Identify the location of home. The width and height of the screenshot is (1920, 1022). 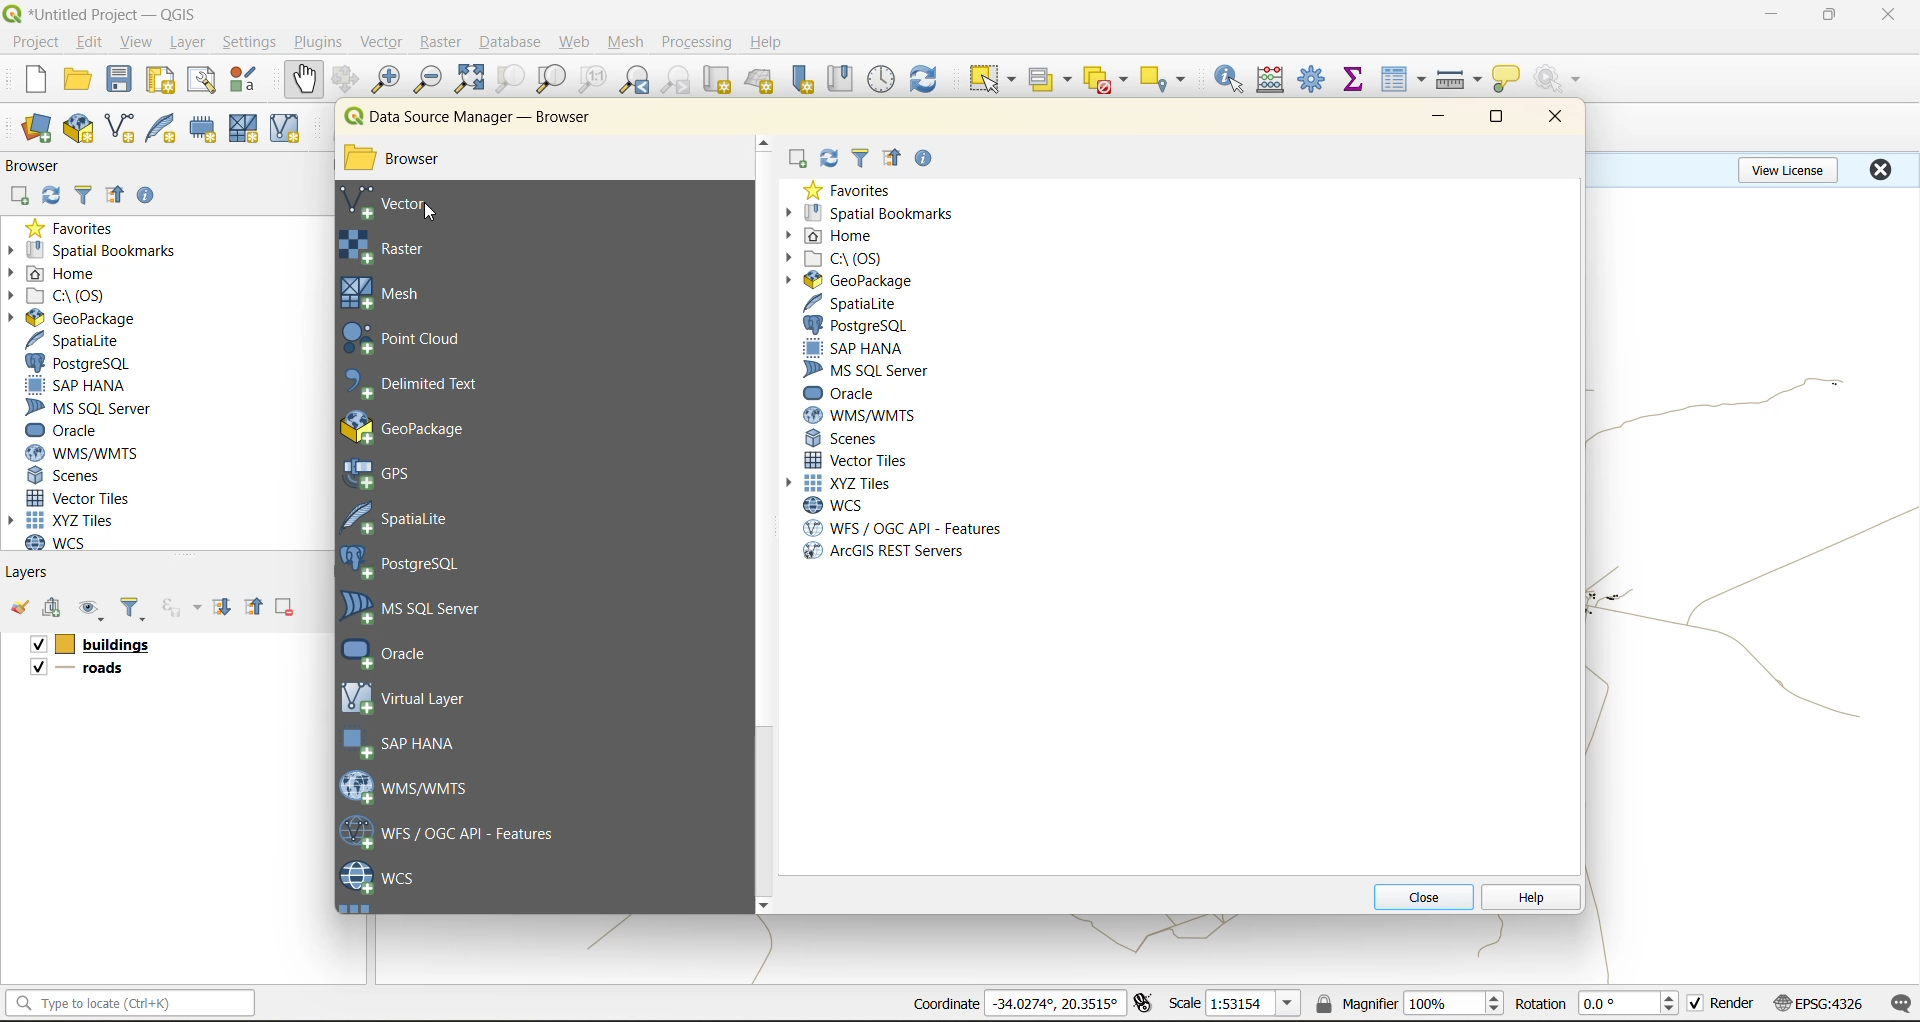
(60, 275).